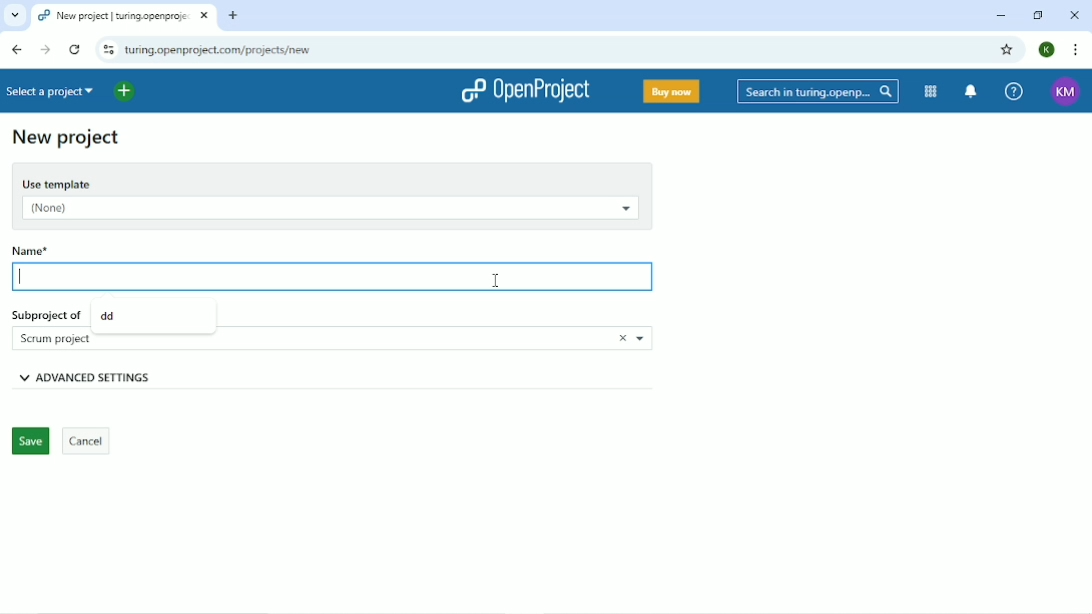  What do you see at coordinates (66, 139) in the screenshot?
I see `New project` at bounding box center [66, 139].